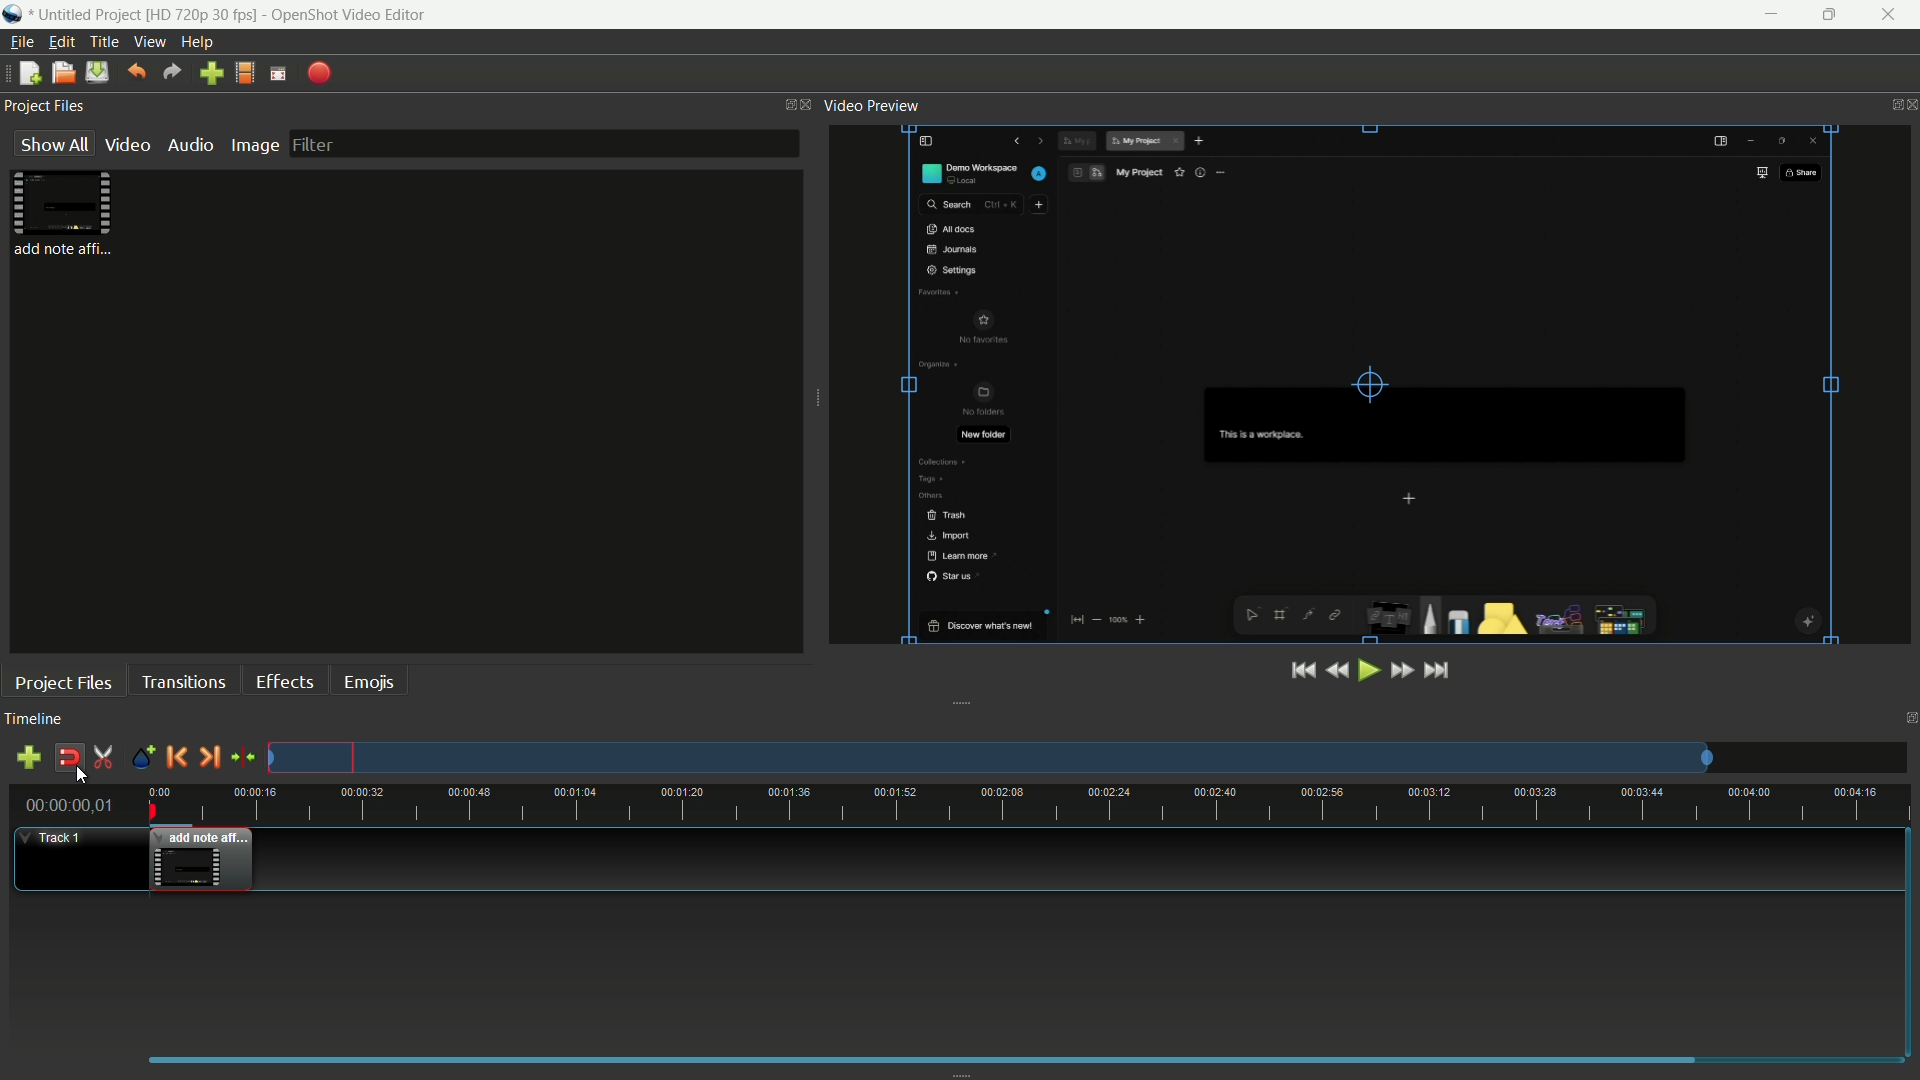 The width and height of the screenshot is (1920, 1080). Describe the element at coordinates (57, 42) in the screenshot. I see `edit menu` at that location.